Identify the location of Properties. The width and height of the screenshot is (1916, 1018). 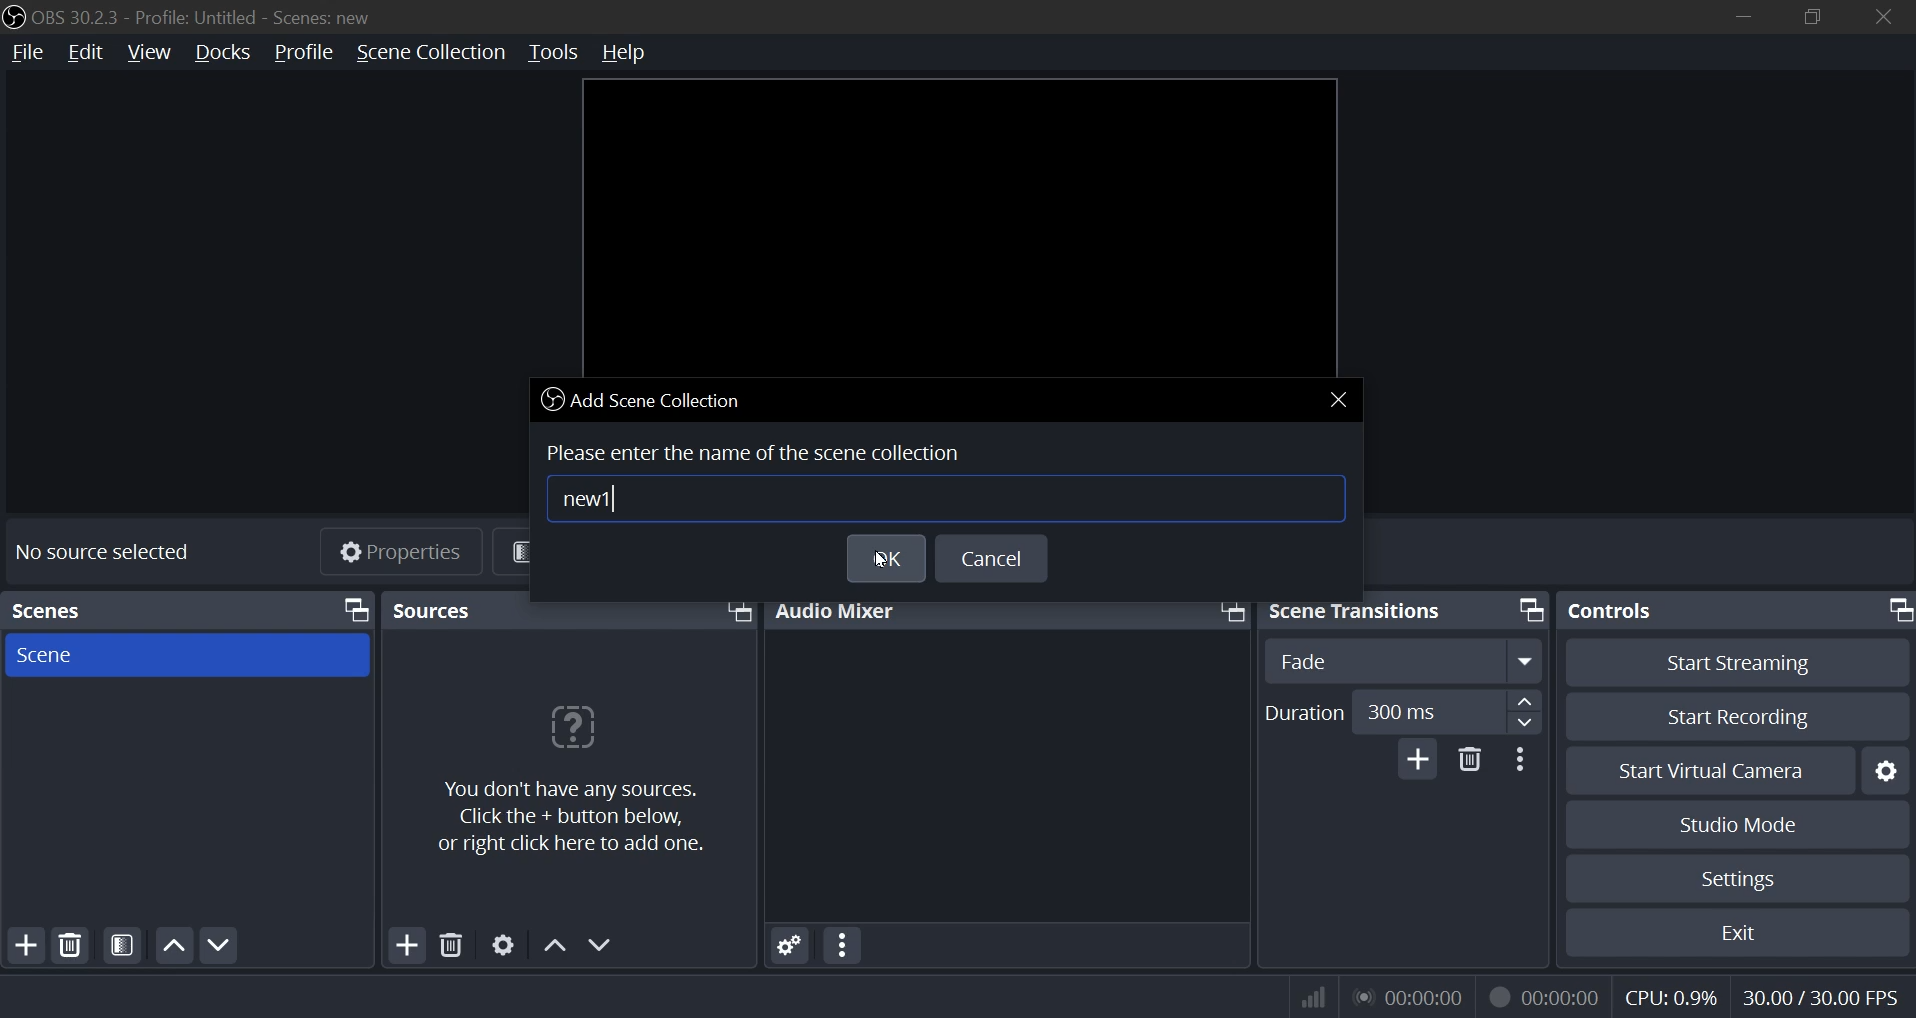
(405, 553).